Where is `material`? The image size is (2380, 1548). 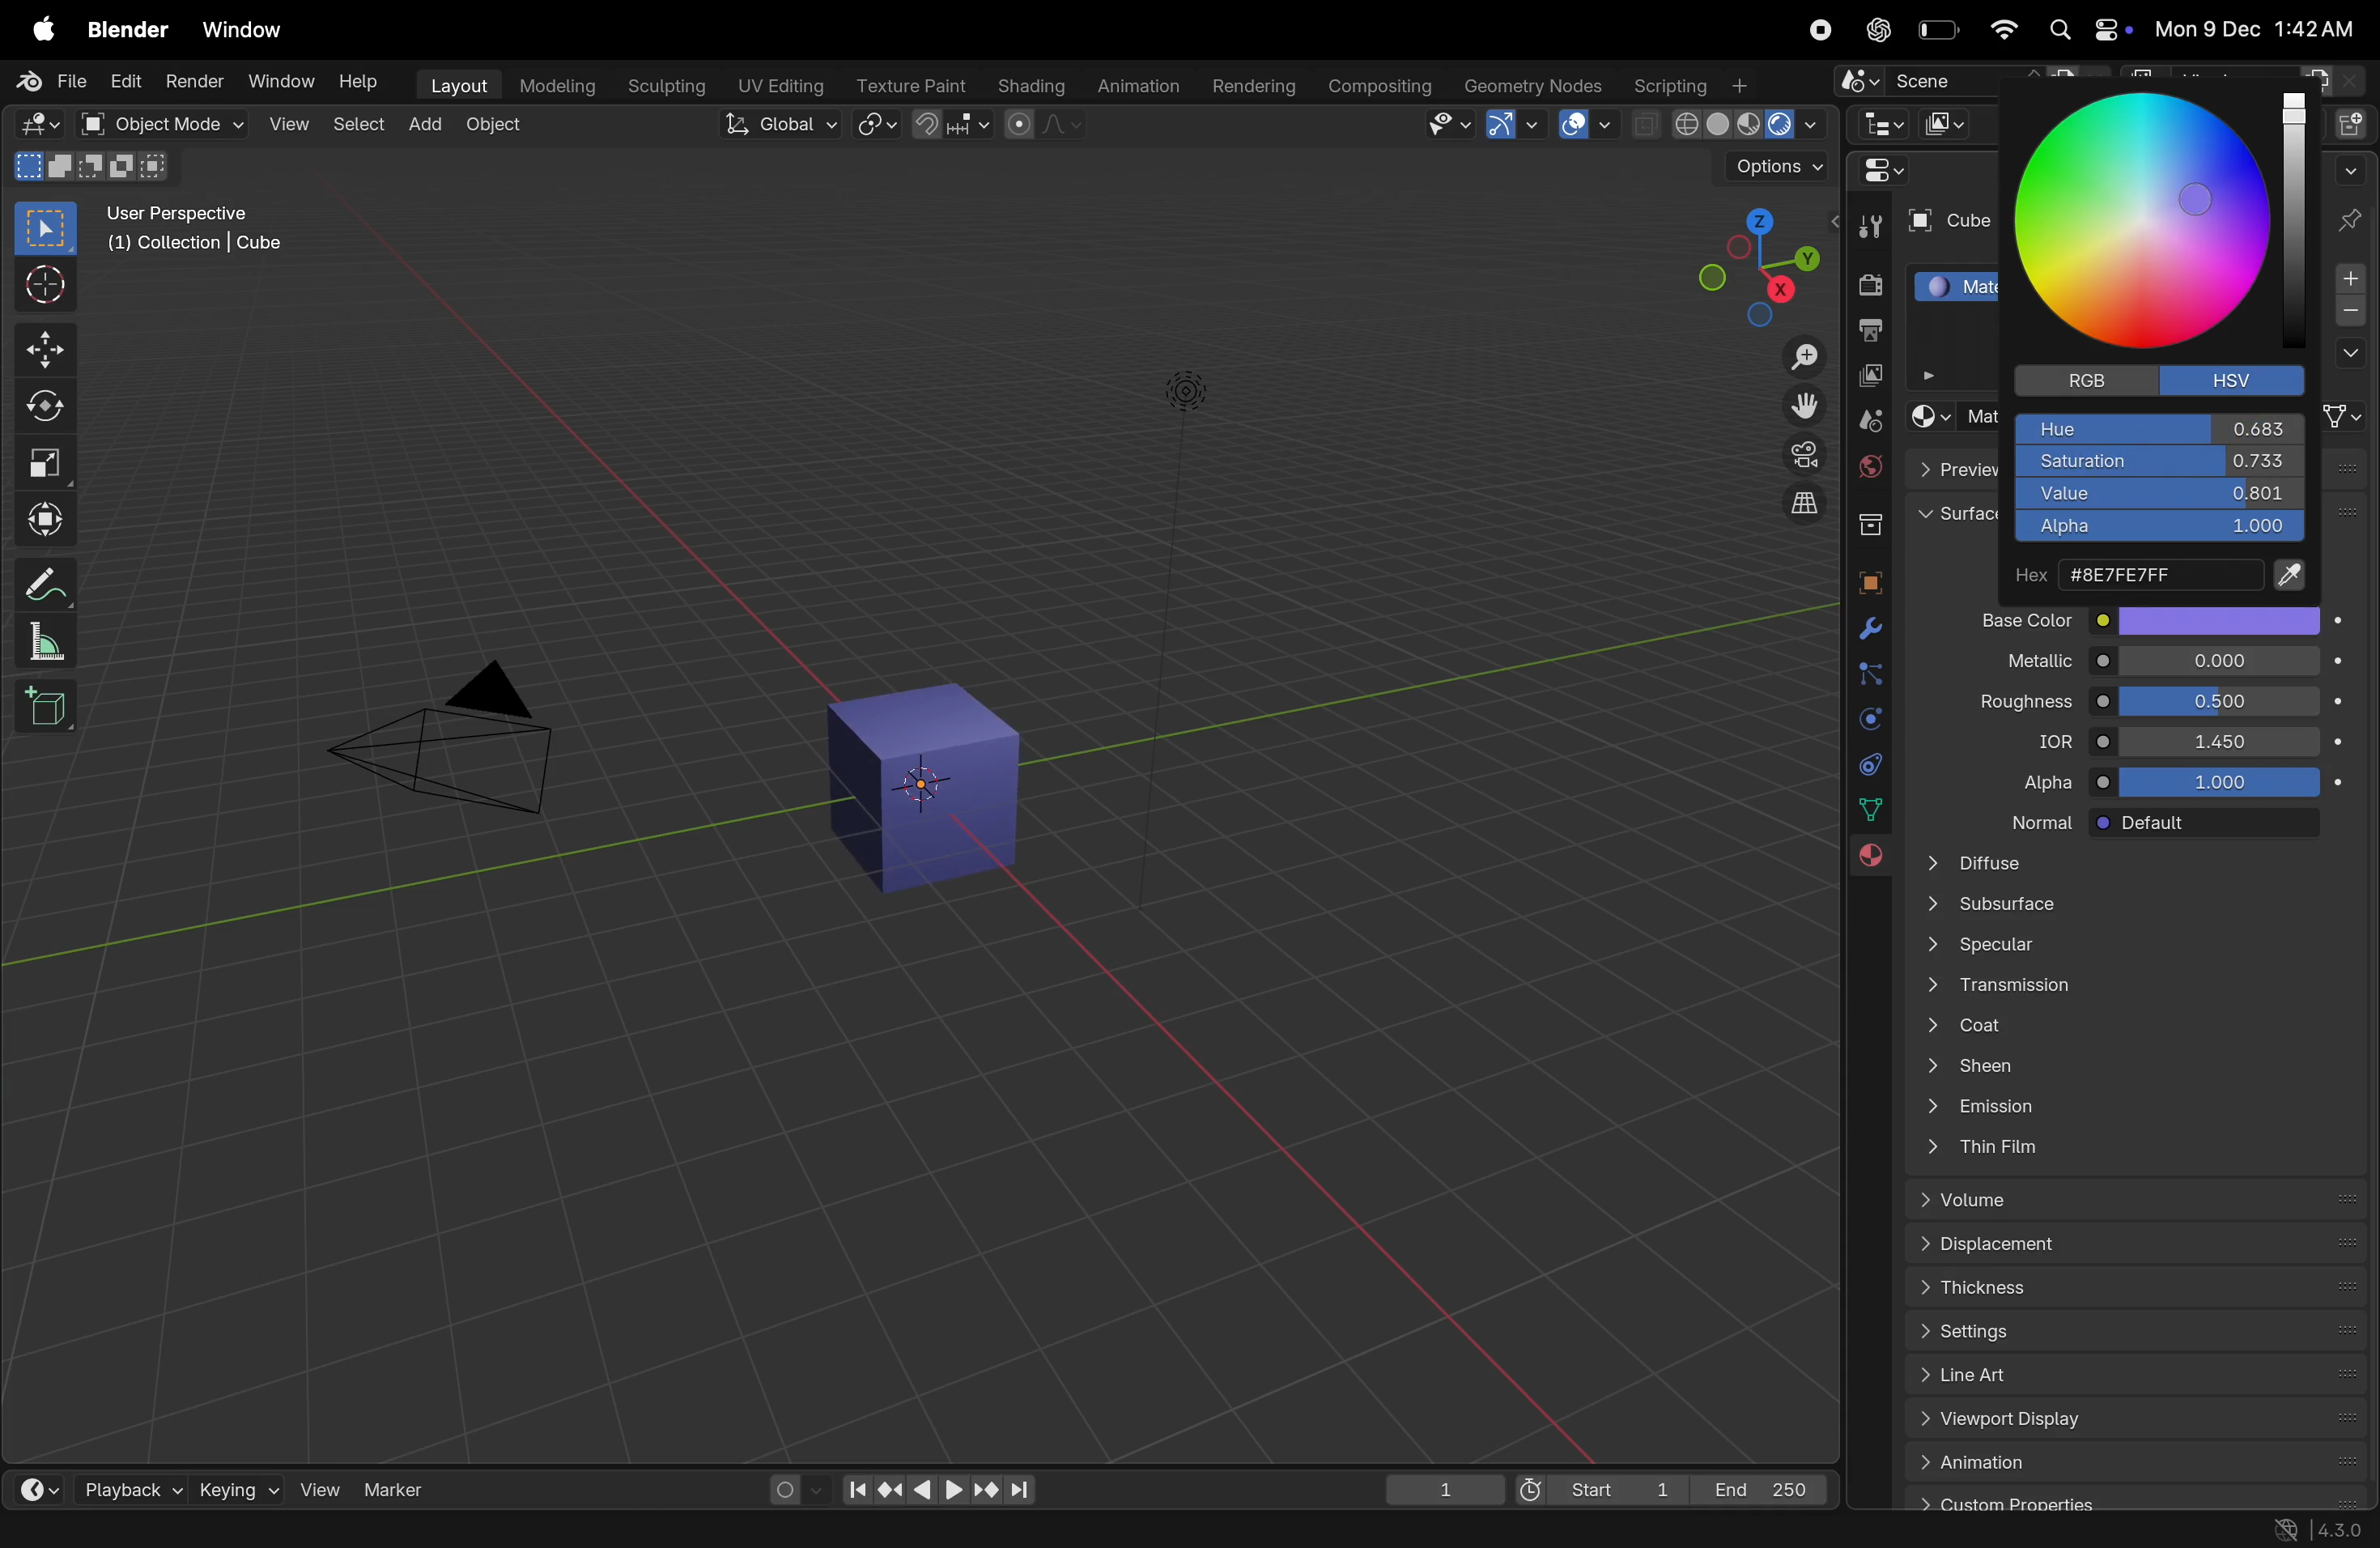
material is located at coordinates (1869, 862).